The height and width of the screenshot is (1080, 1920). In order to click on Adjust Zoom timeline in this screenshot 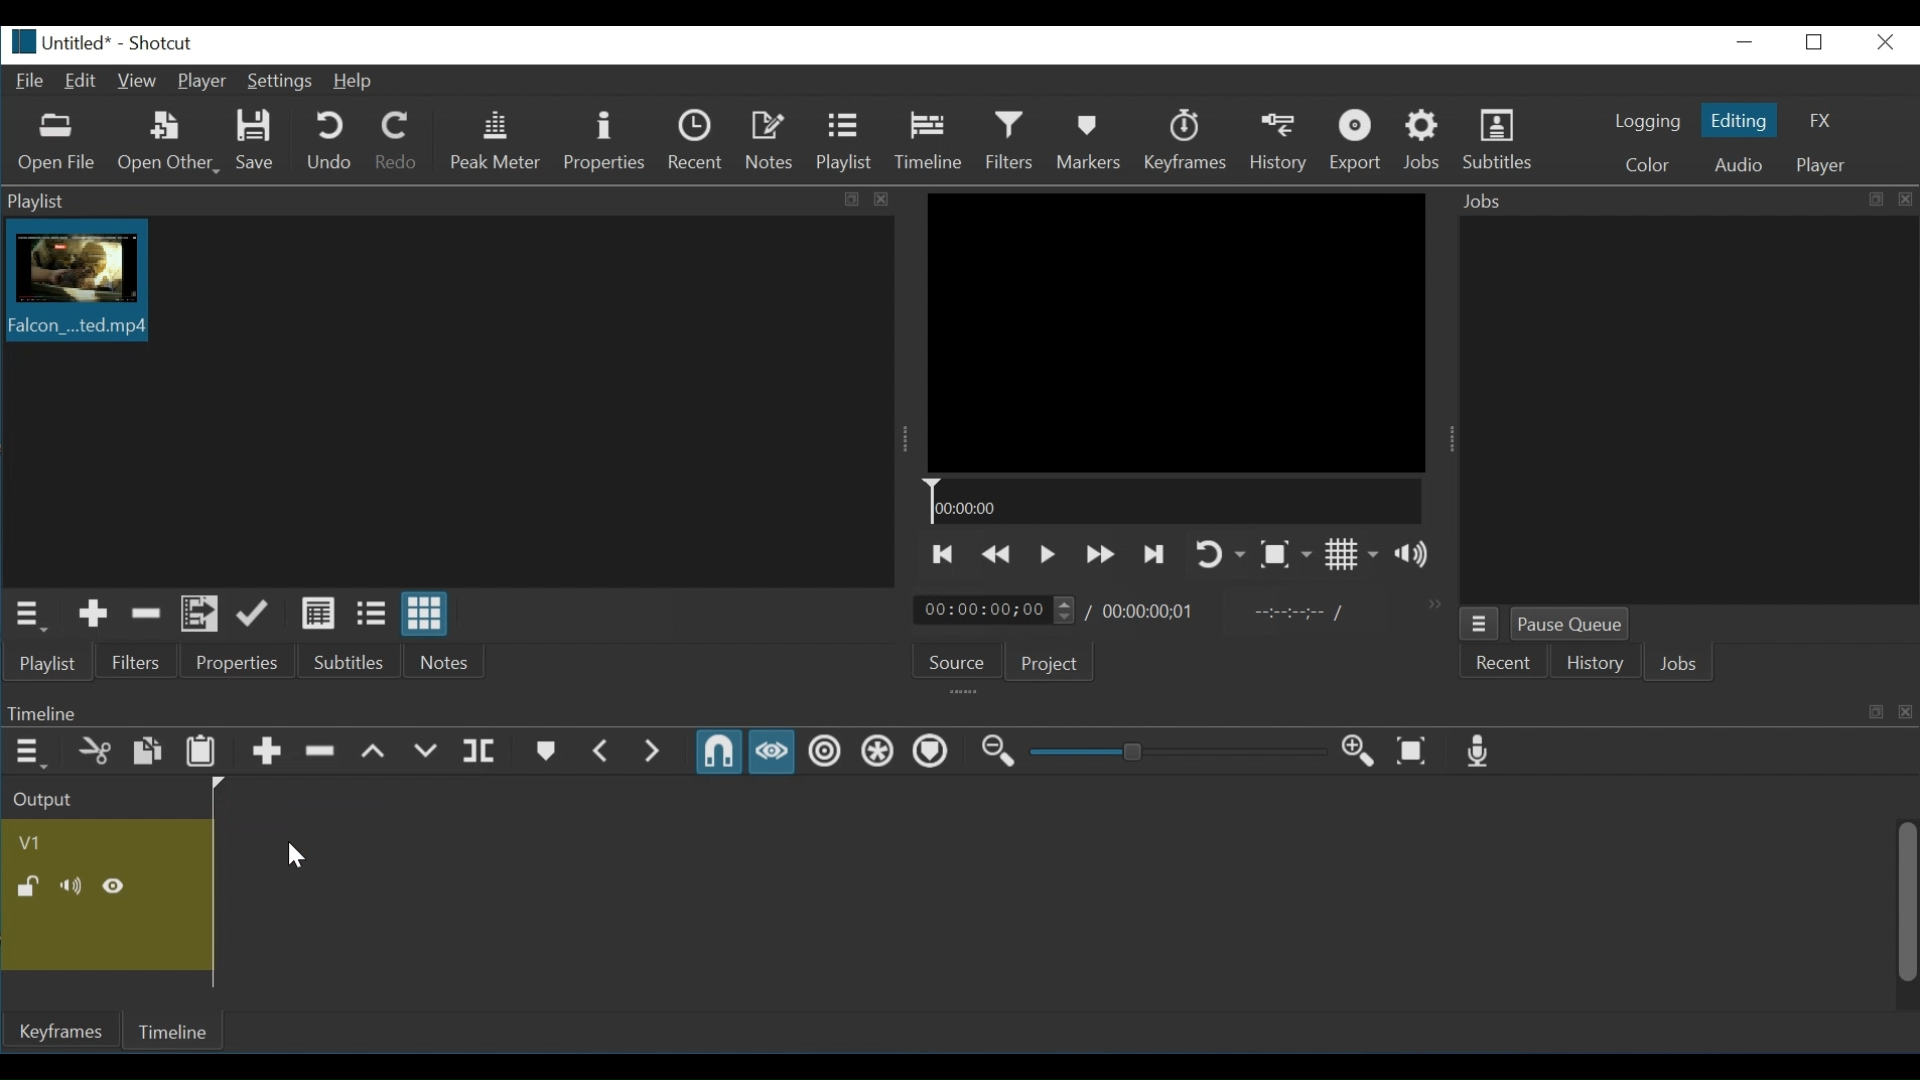, I will do `click(1175, 751)`.